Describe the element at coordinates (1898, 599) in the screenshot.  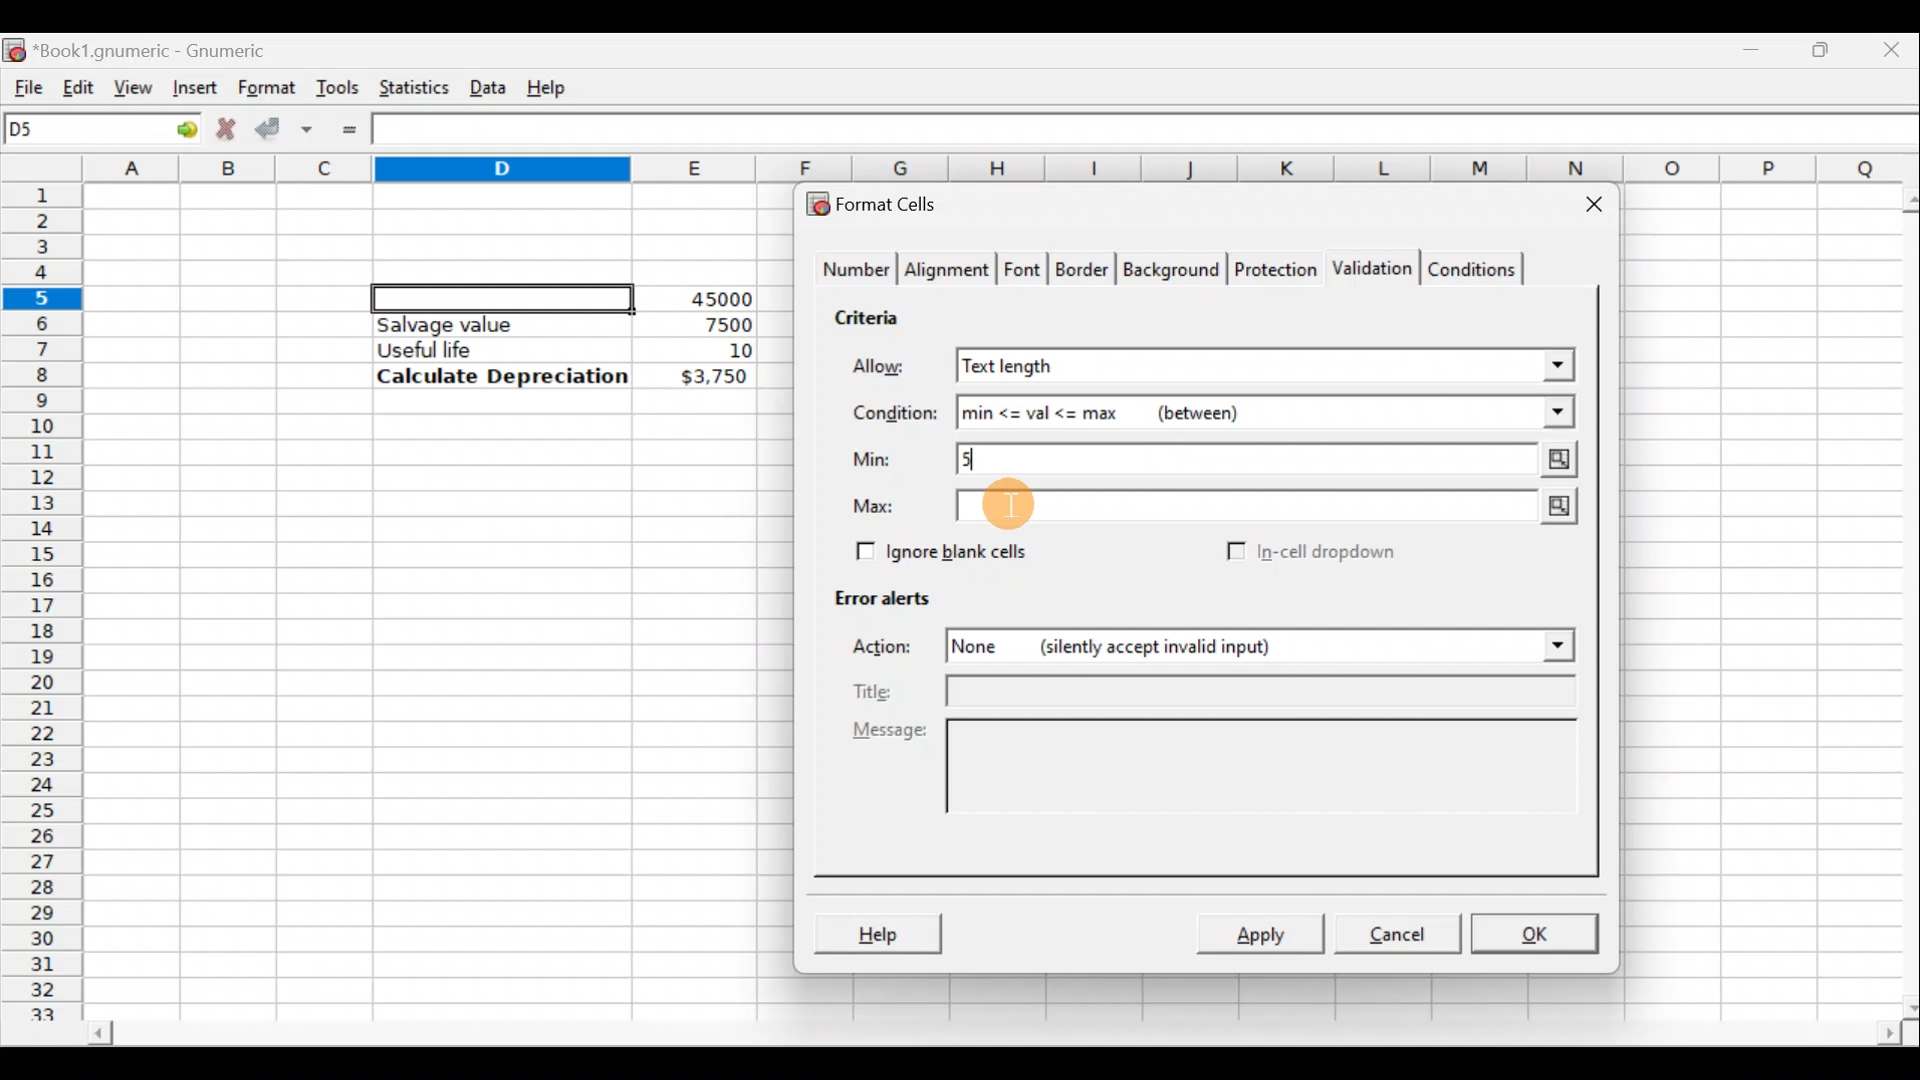
I see `Scroll bar` at that location.